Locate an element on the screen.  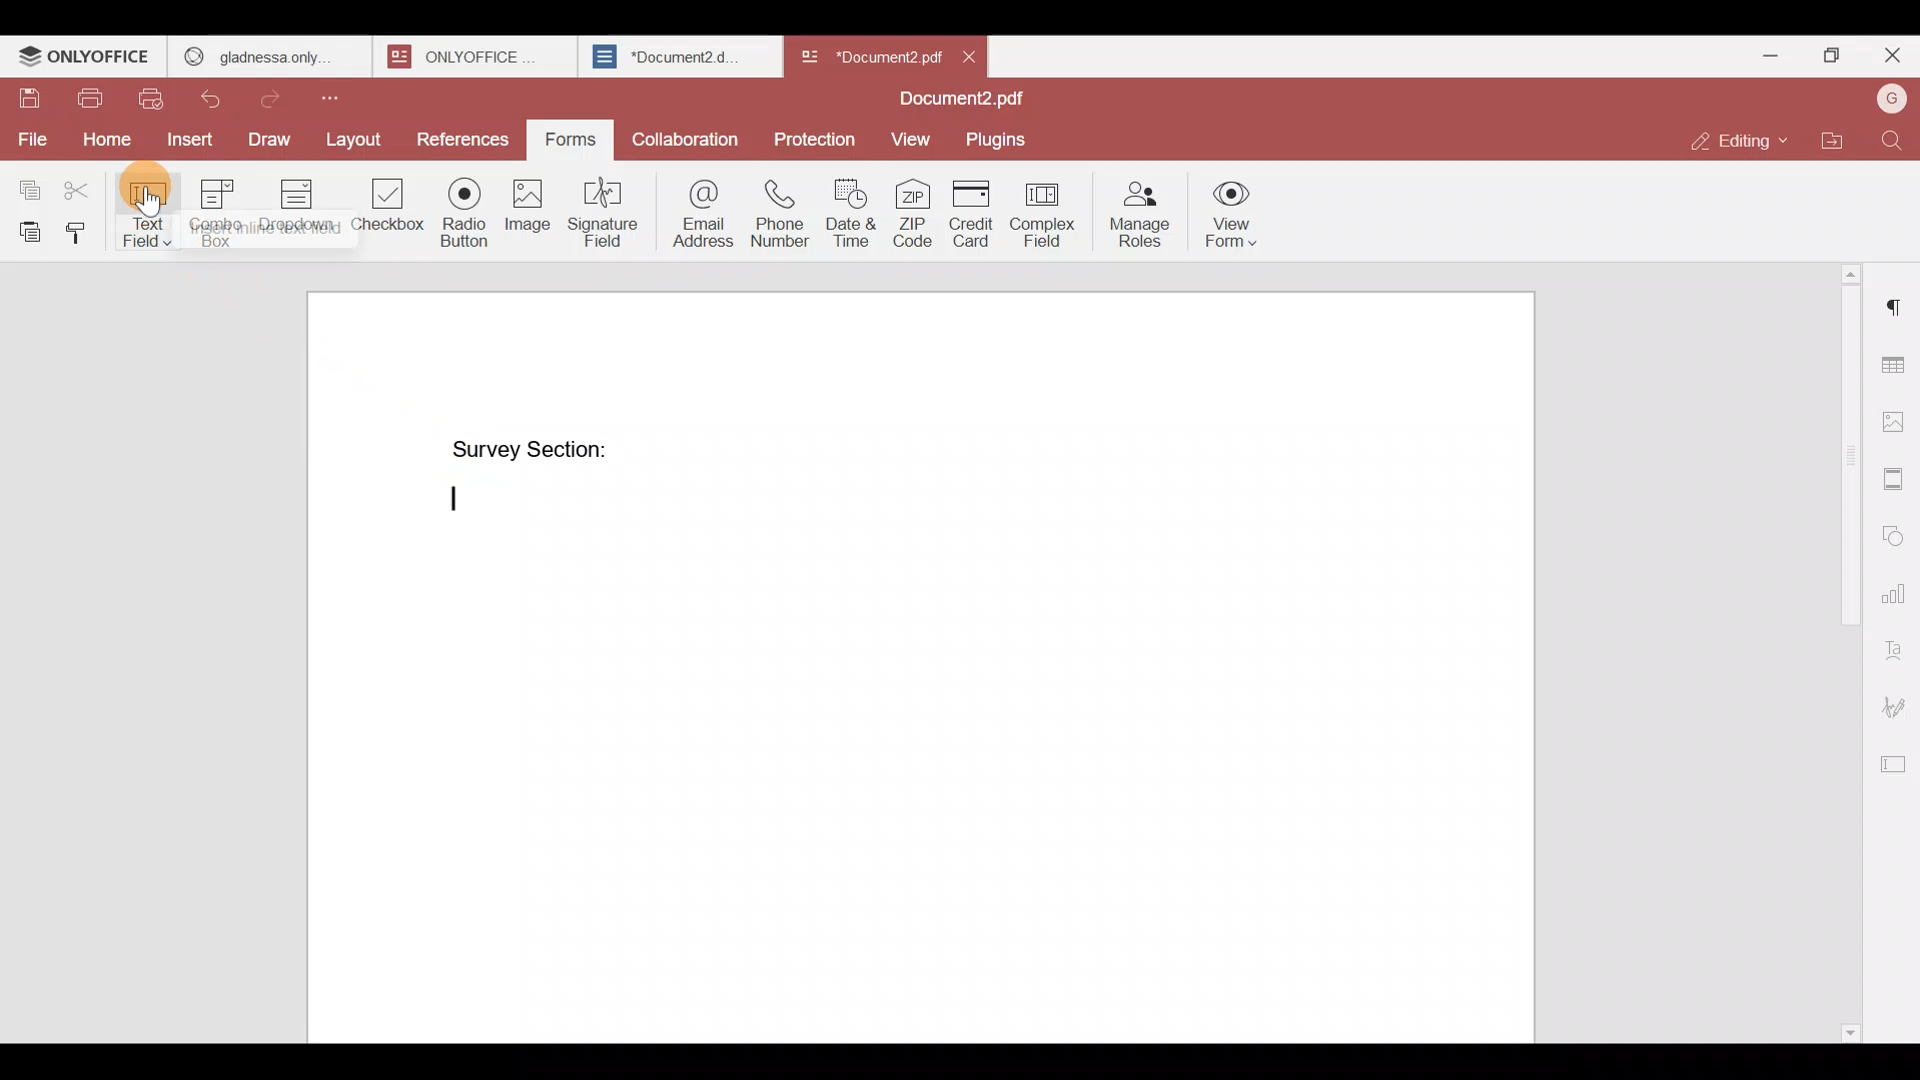
Table settings is located at coordinates (1897, 363).